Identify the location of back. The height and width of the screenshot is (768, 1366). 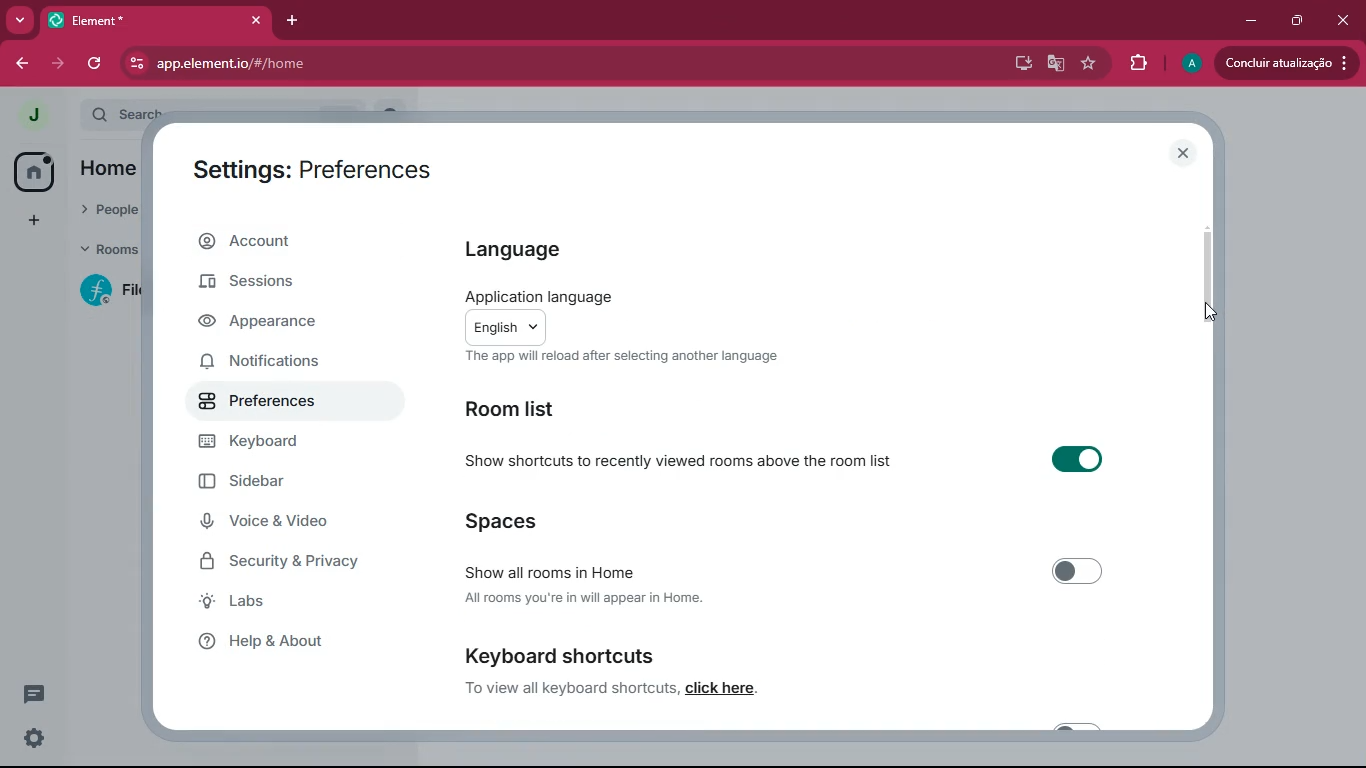
(22, 65).